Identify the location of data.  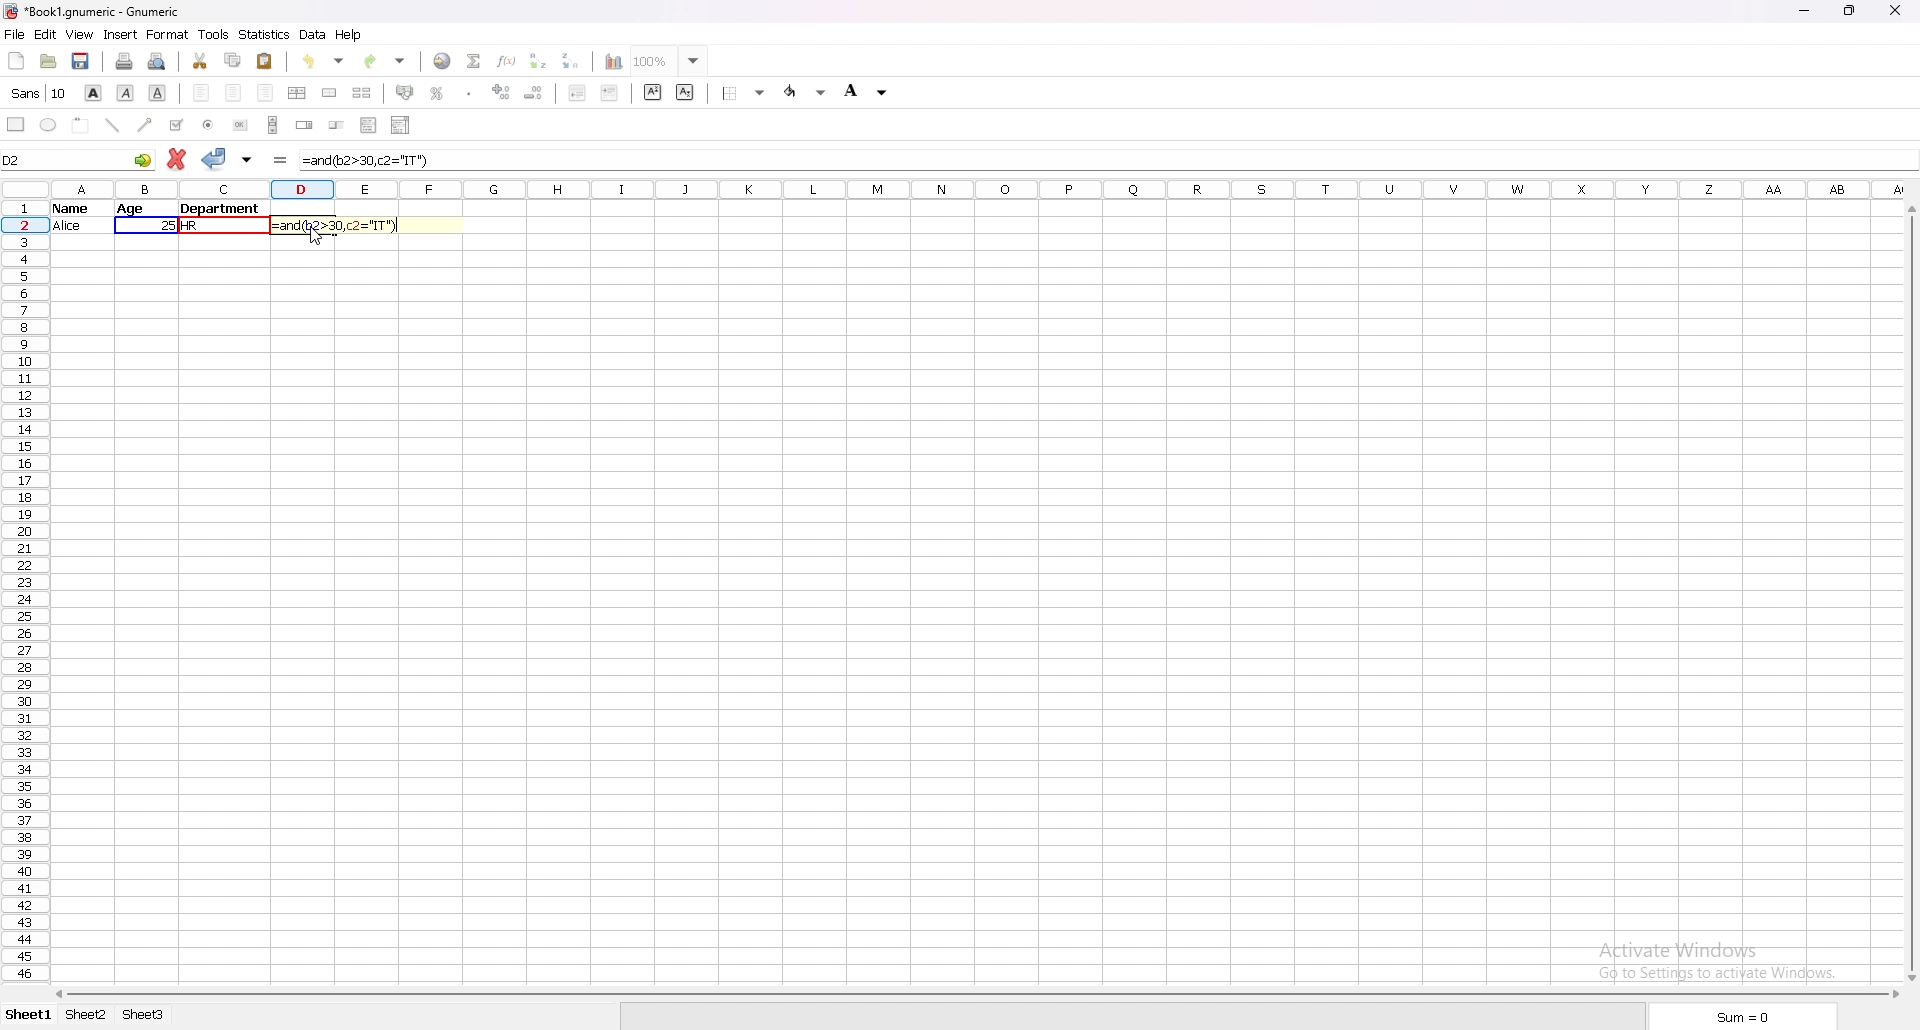
(313, 35).